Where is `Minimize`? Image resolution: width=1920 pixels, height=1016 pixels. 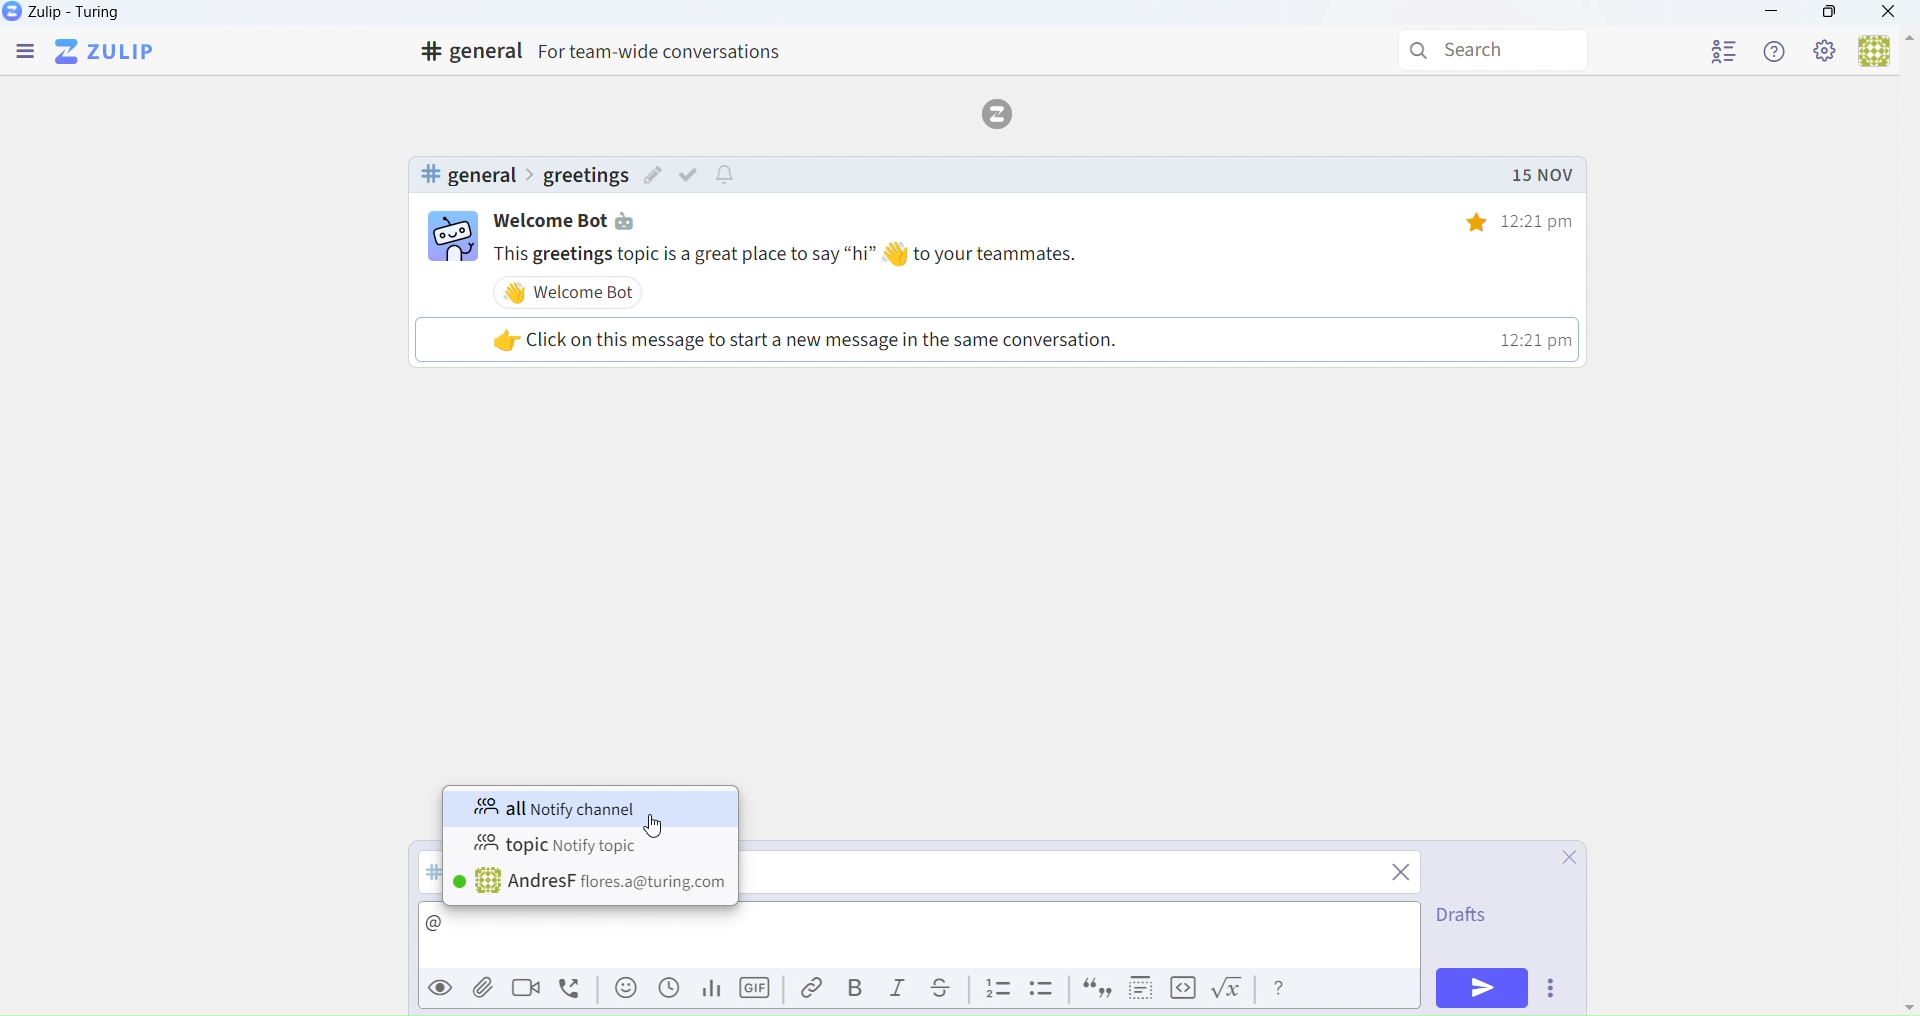 Minimize is located at coordinates (1772, 14).